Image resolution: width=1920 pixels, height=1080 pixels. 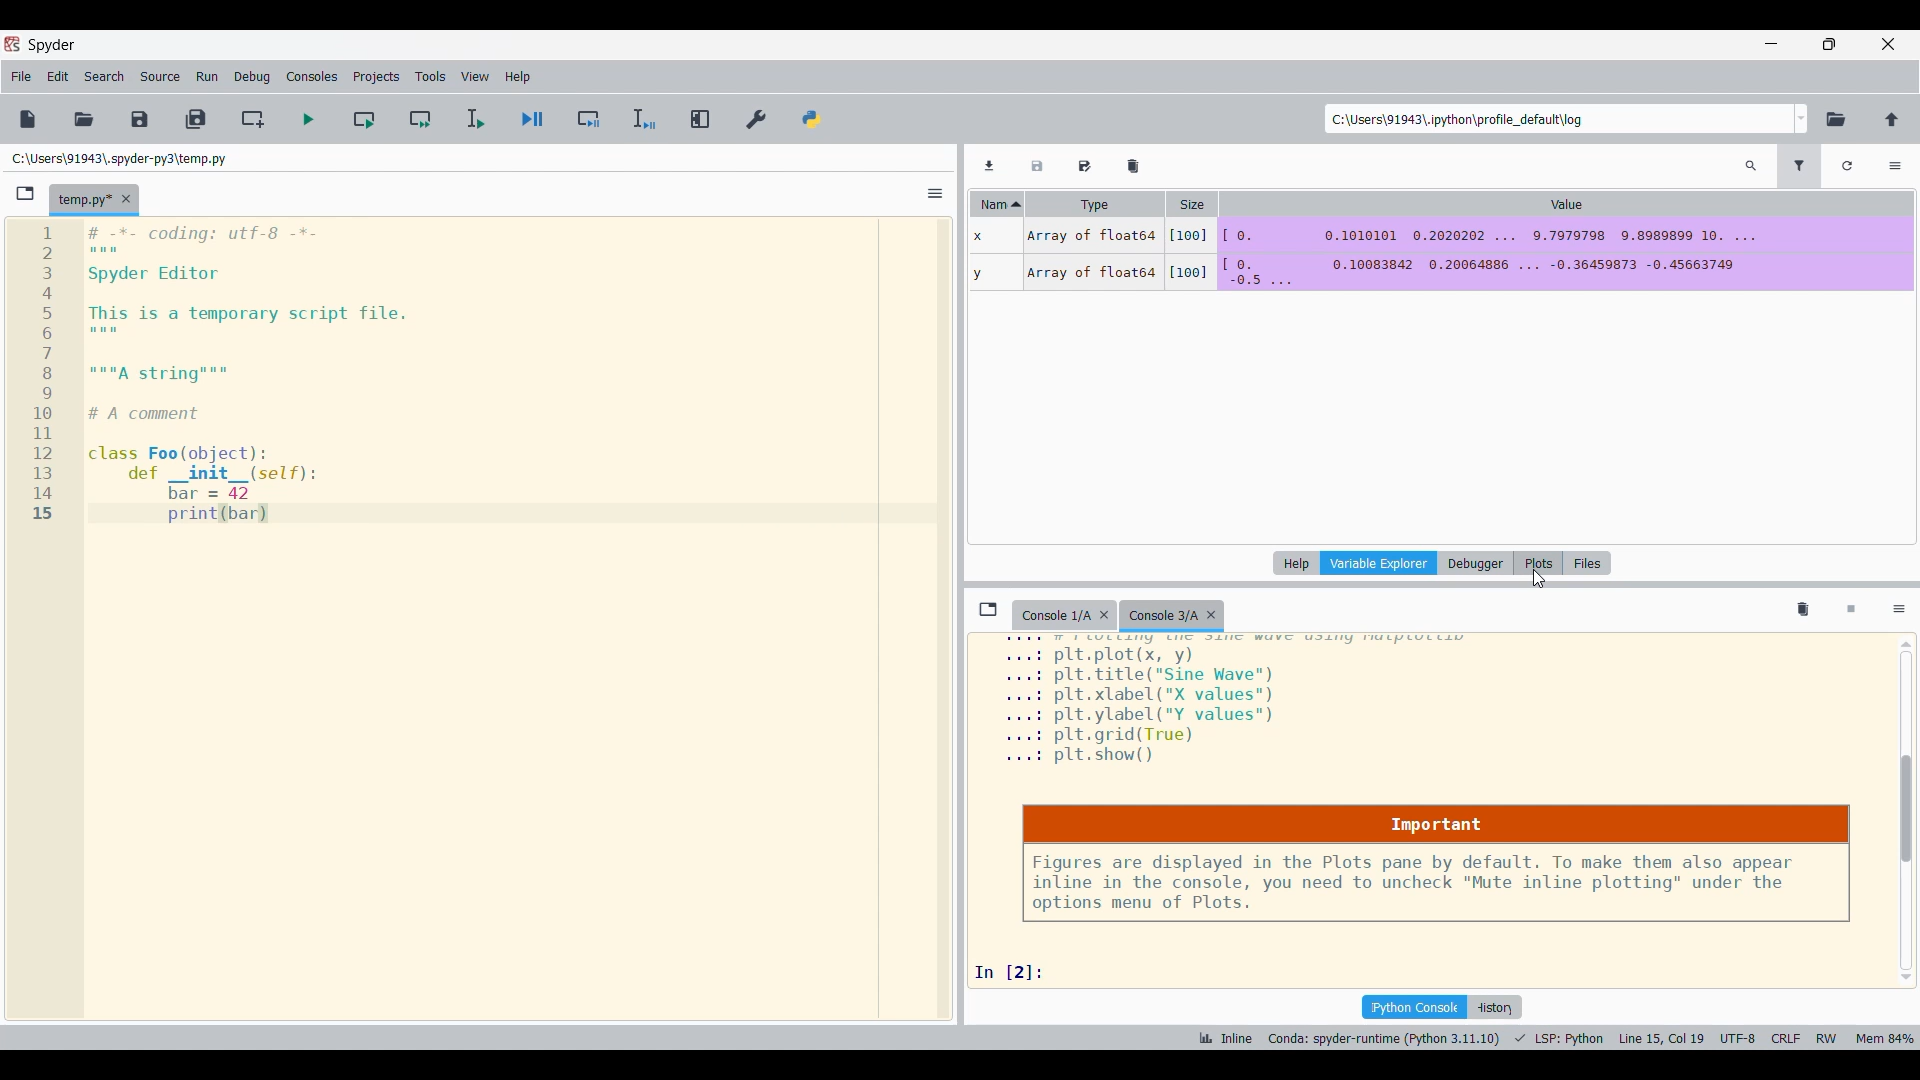 What do you see at coordinates (1802, 118) in the screenshot?
I see `Location options` at bounding box center [1802, 118].